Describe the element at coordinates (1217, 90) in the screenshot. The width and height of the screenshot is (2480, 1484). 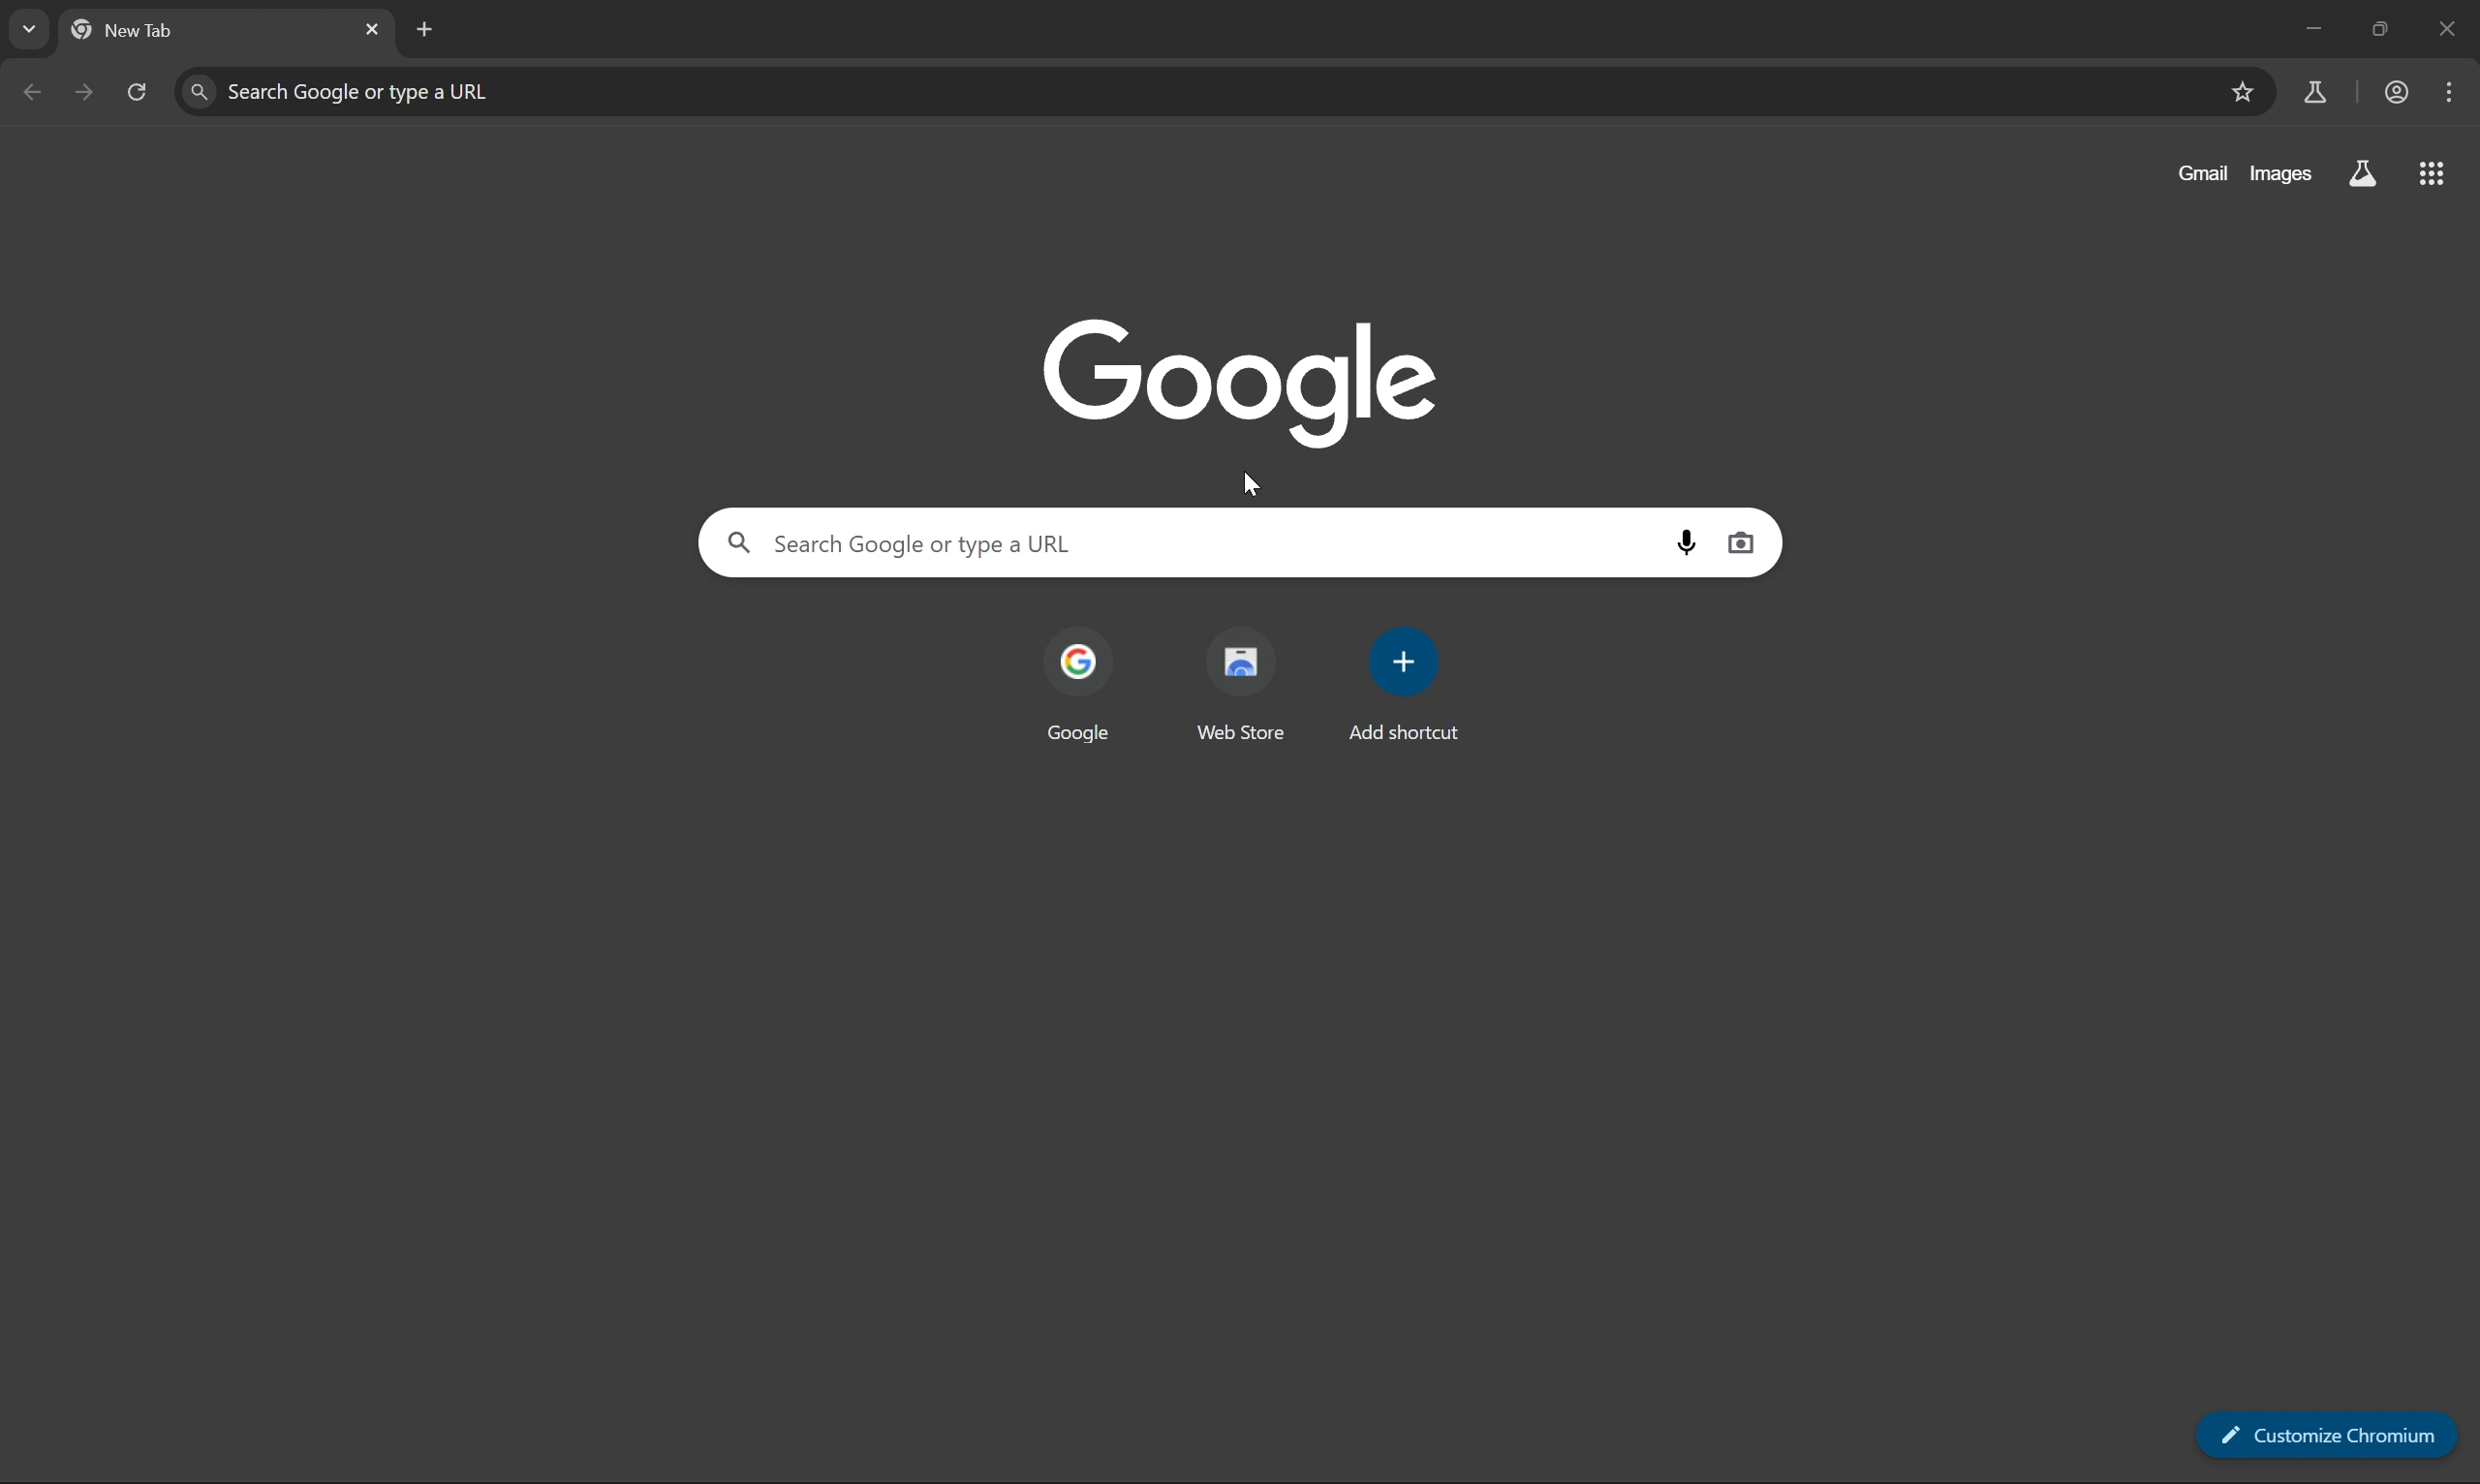
I see `search Google or type a URL` at that location.